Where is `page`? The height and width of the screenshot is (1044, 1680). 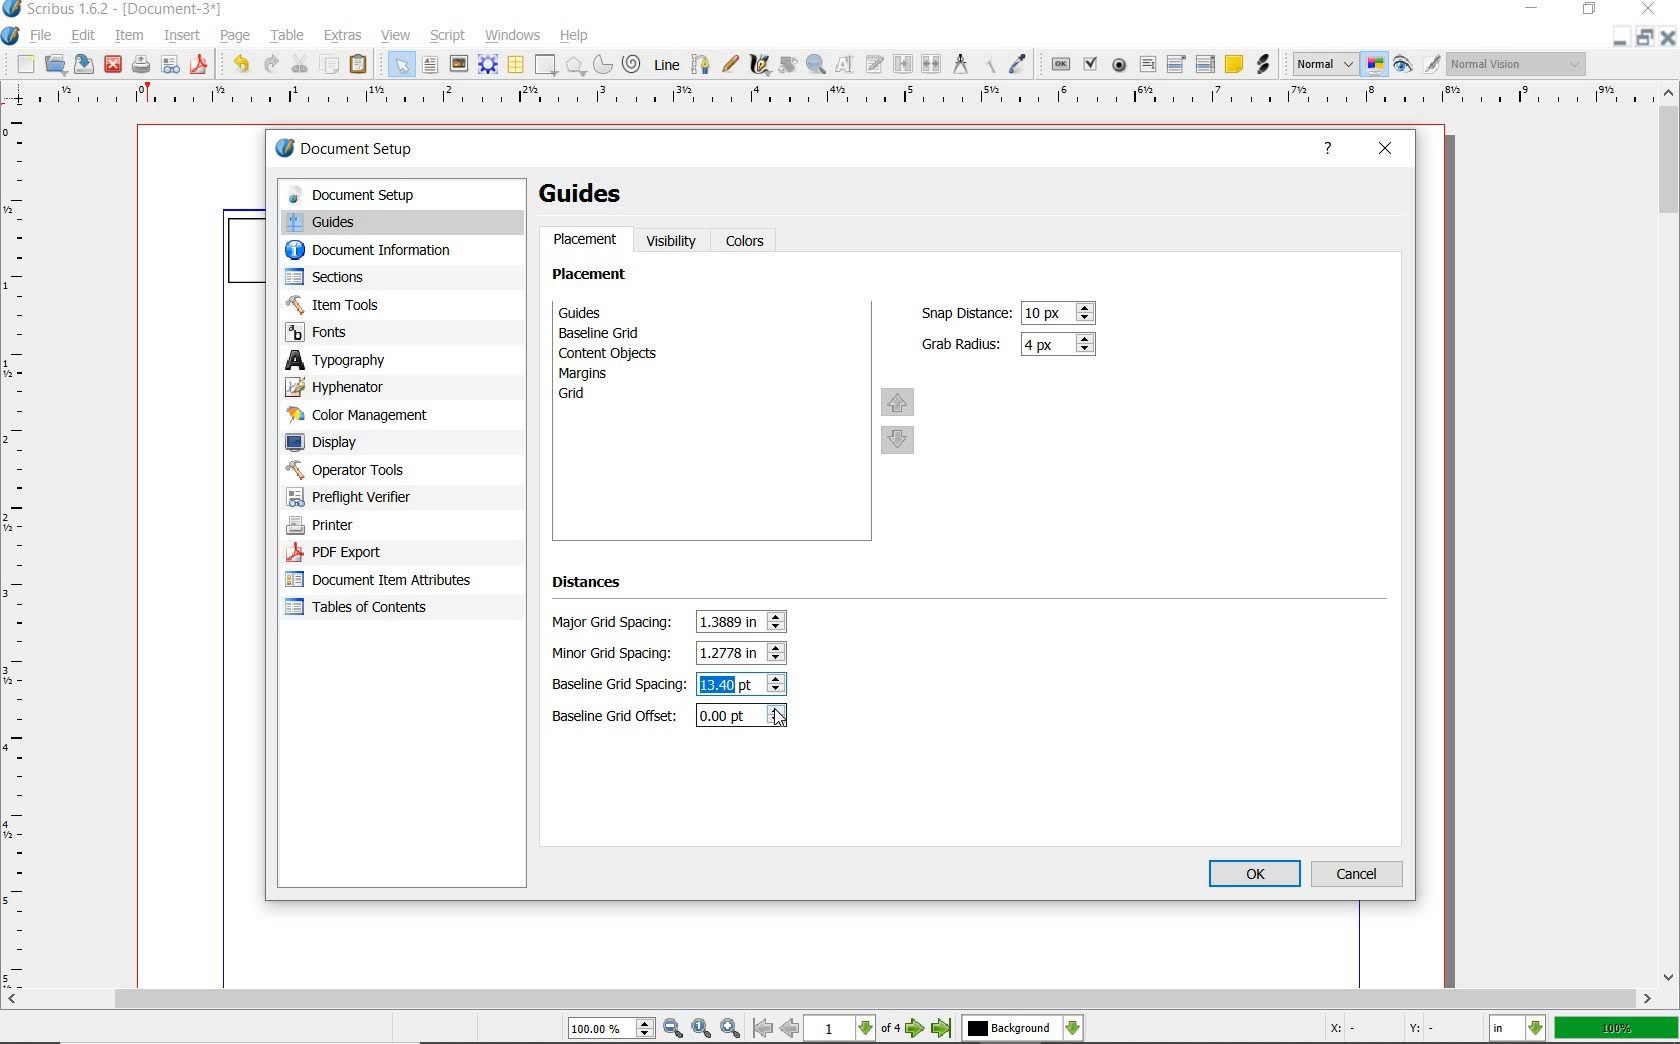
page is located at coordinates (234, 37).